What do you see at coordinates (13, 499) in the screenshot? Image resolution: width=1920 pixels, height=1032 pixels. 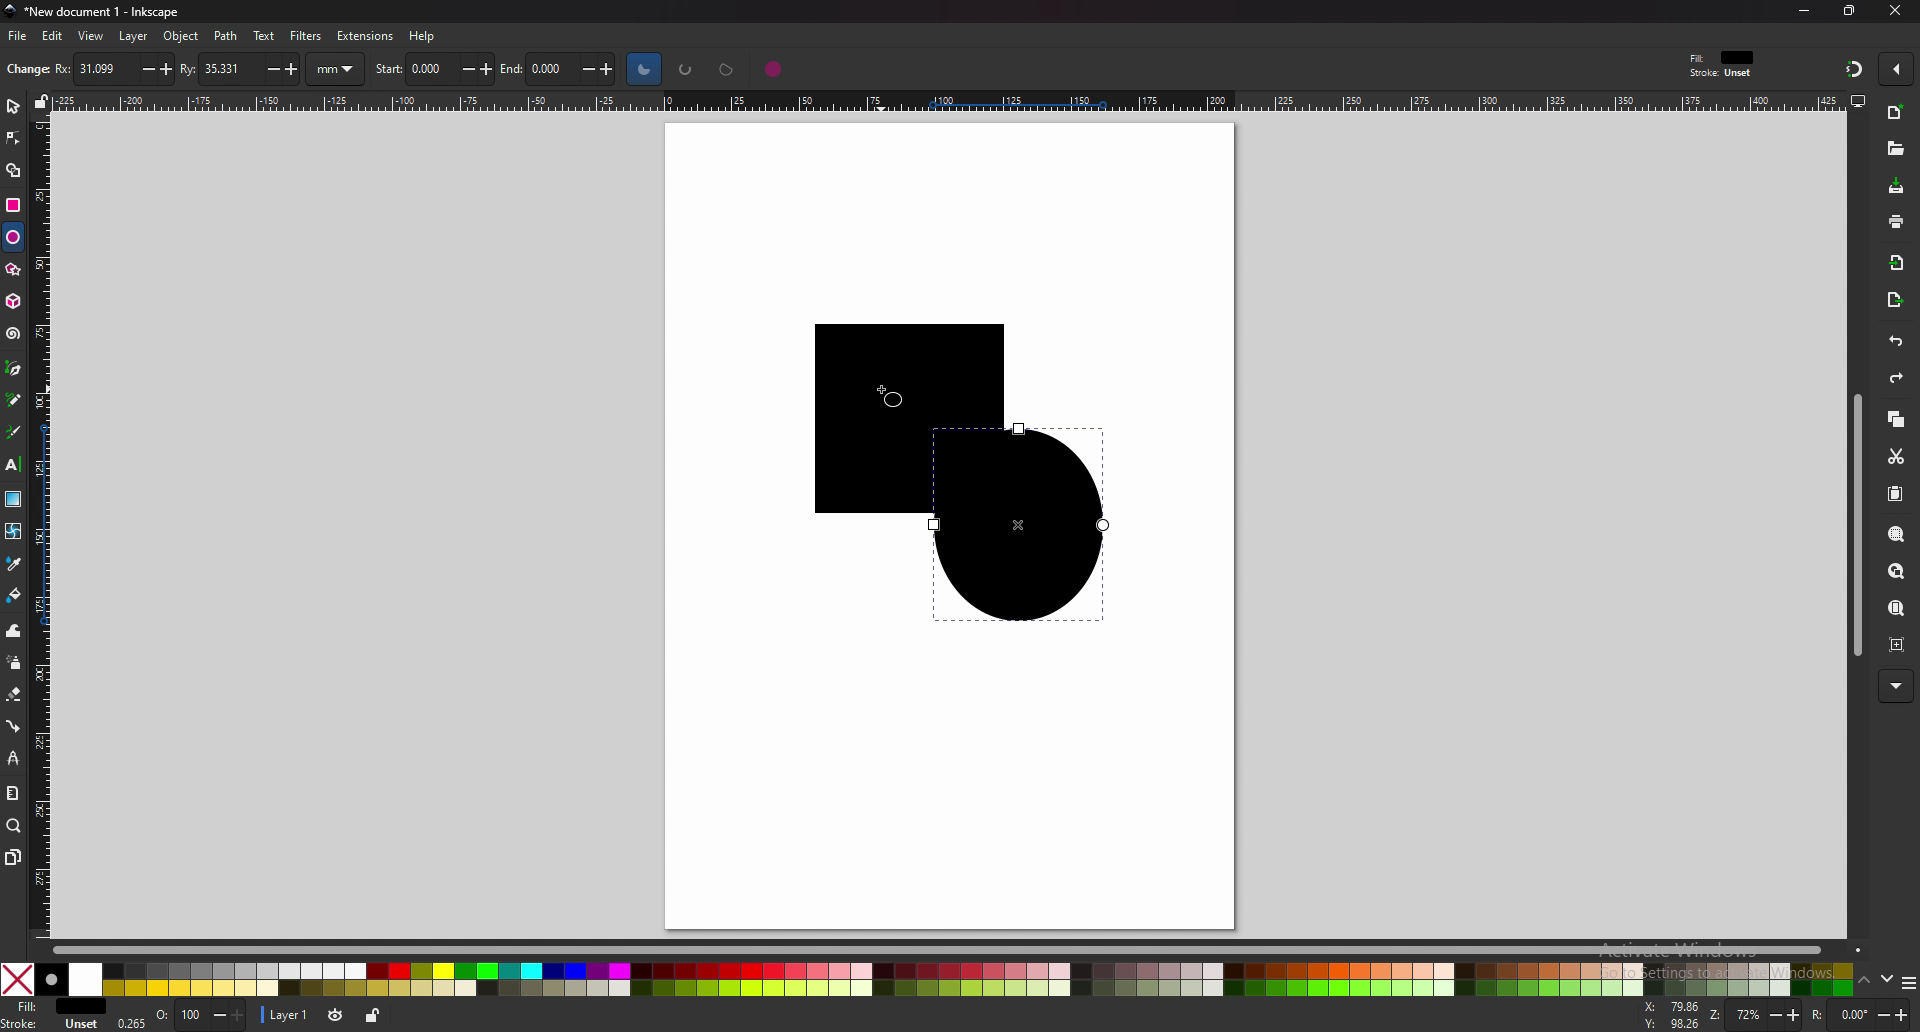 I see `gradient` at bounding box center [13, 499].